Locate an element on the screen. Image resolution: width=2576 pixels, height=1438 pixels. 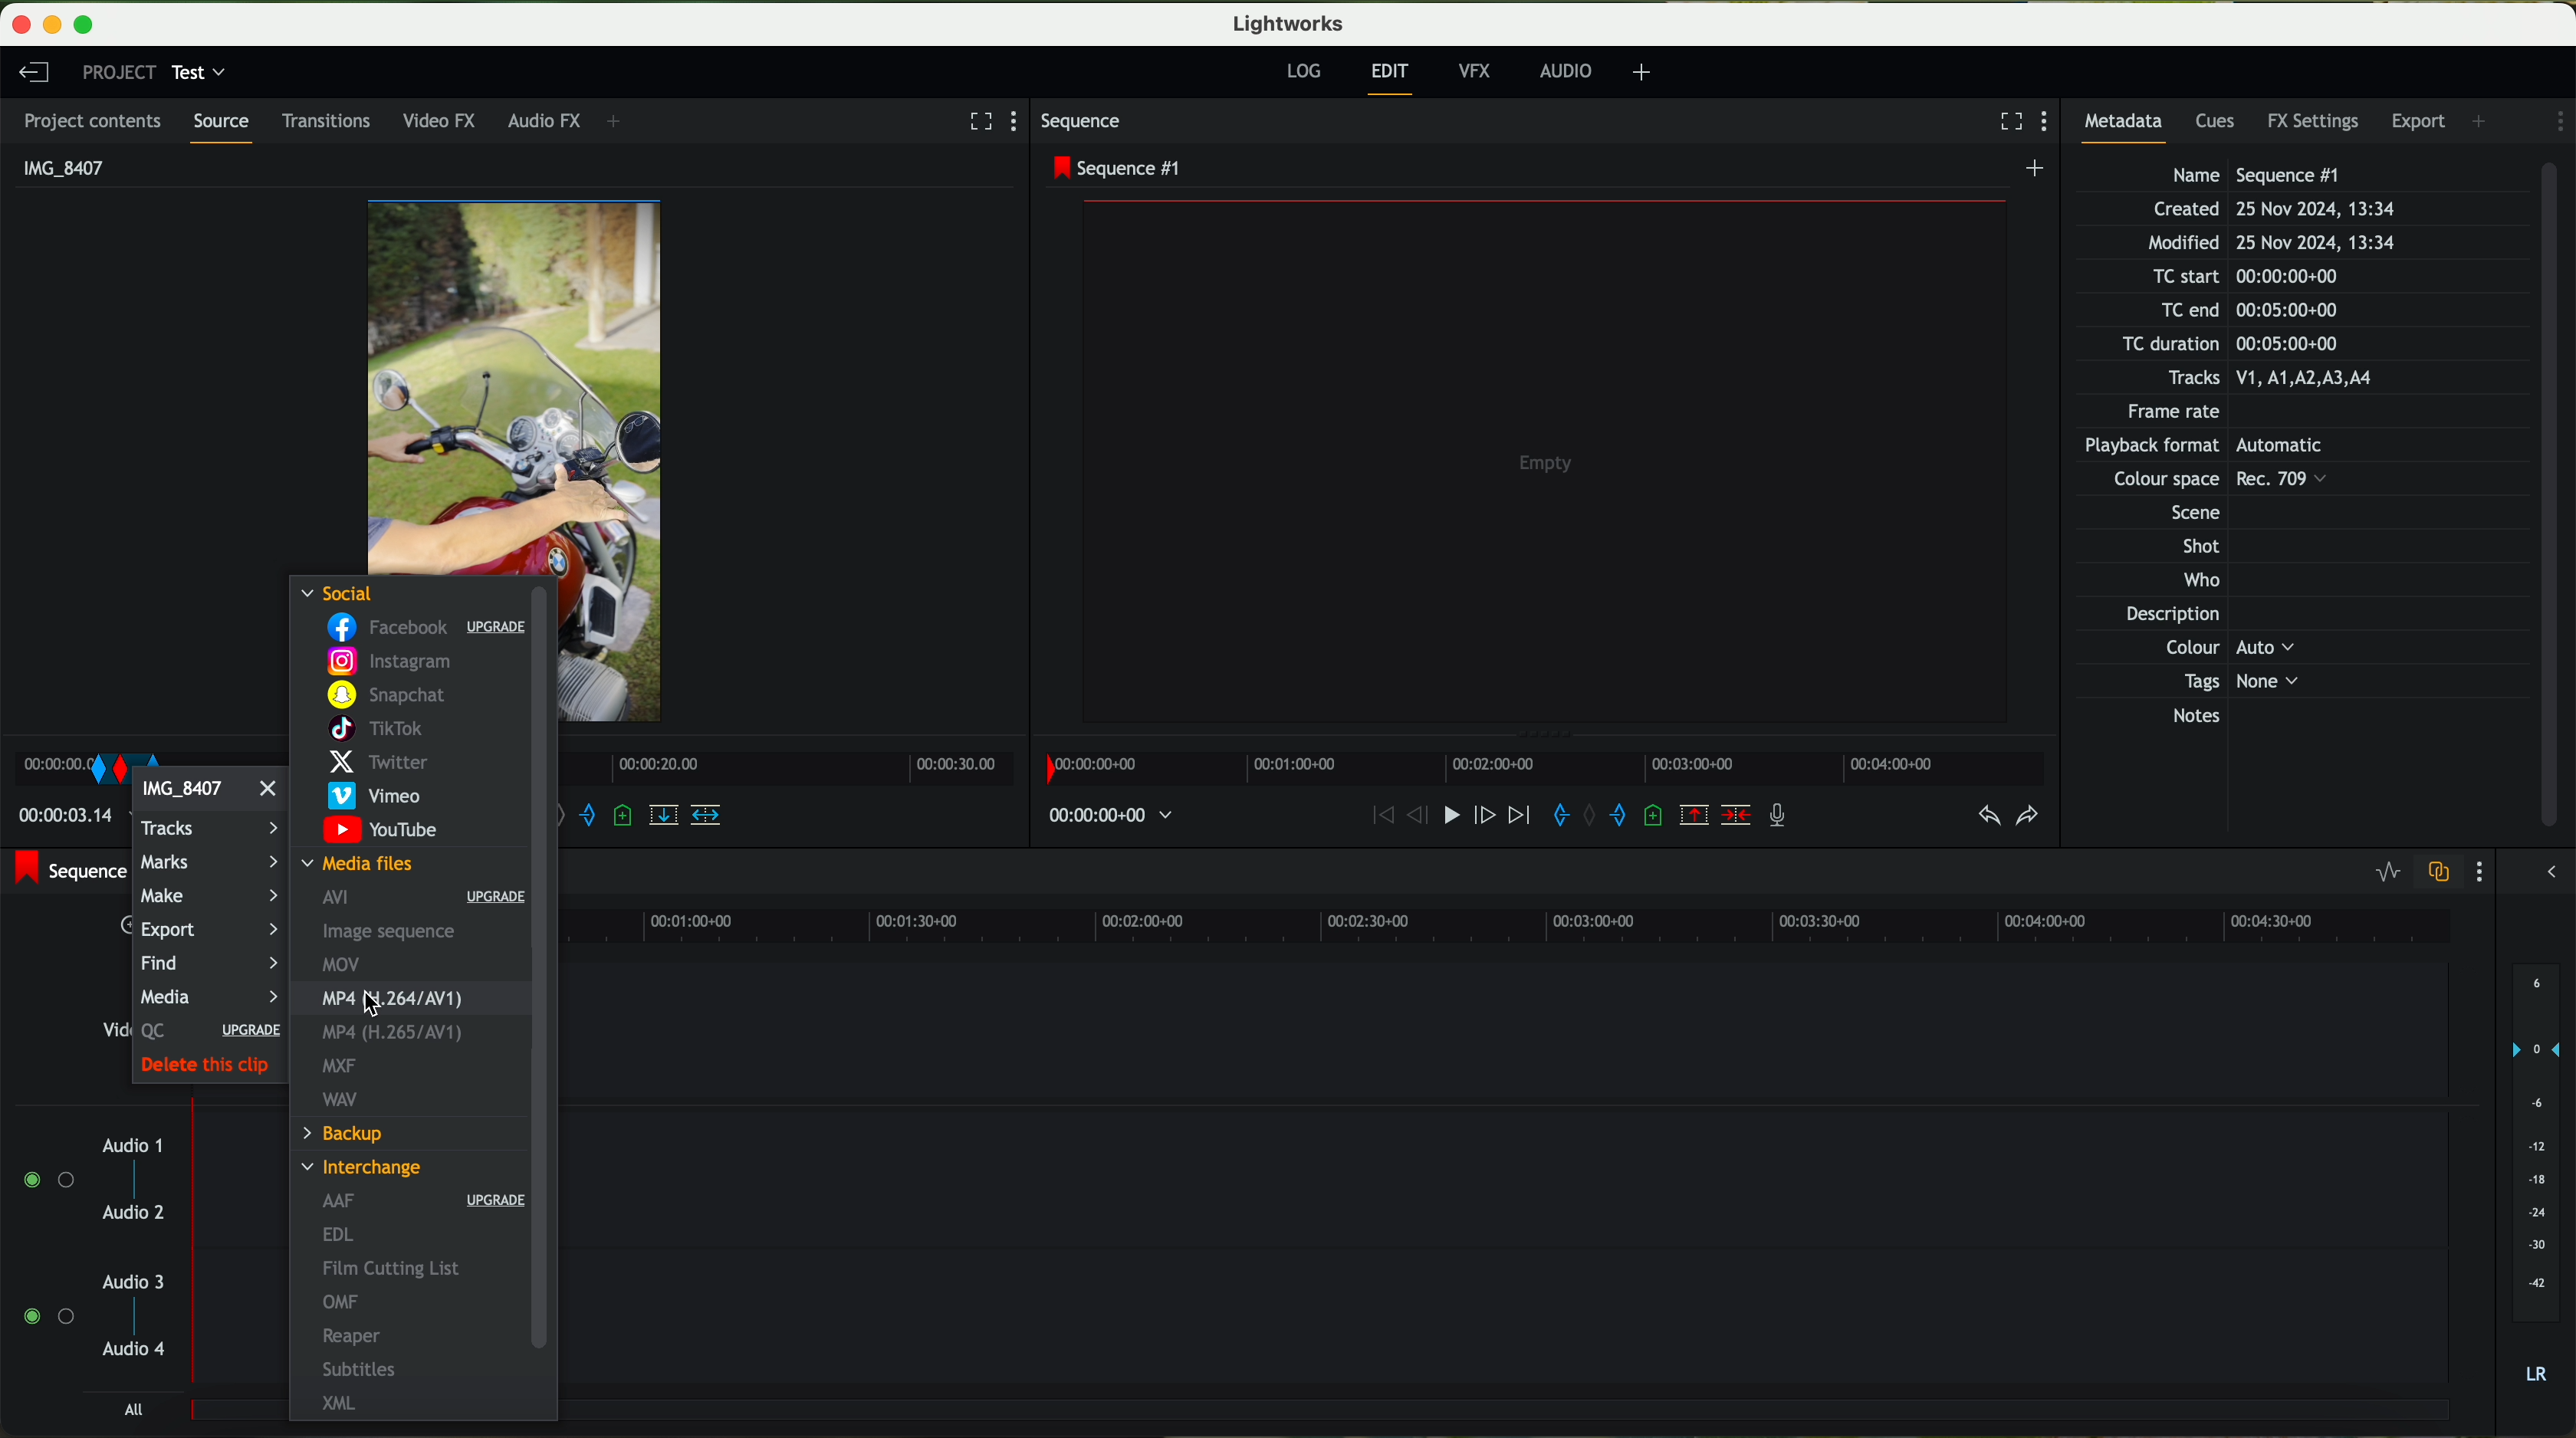
Tracks is located at coordinates (2266, 379).